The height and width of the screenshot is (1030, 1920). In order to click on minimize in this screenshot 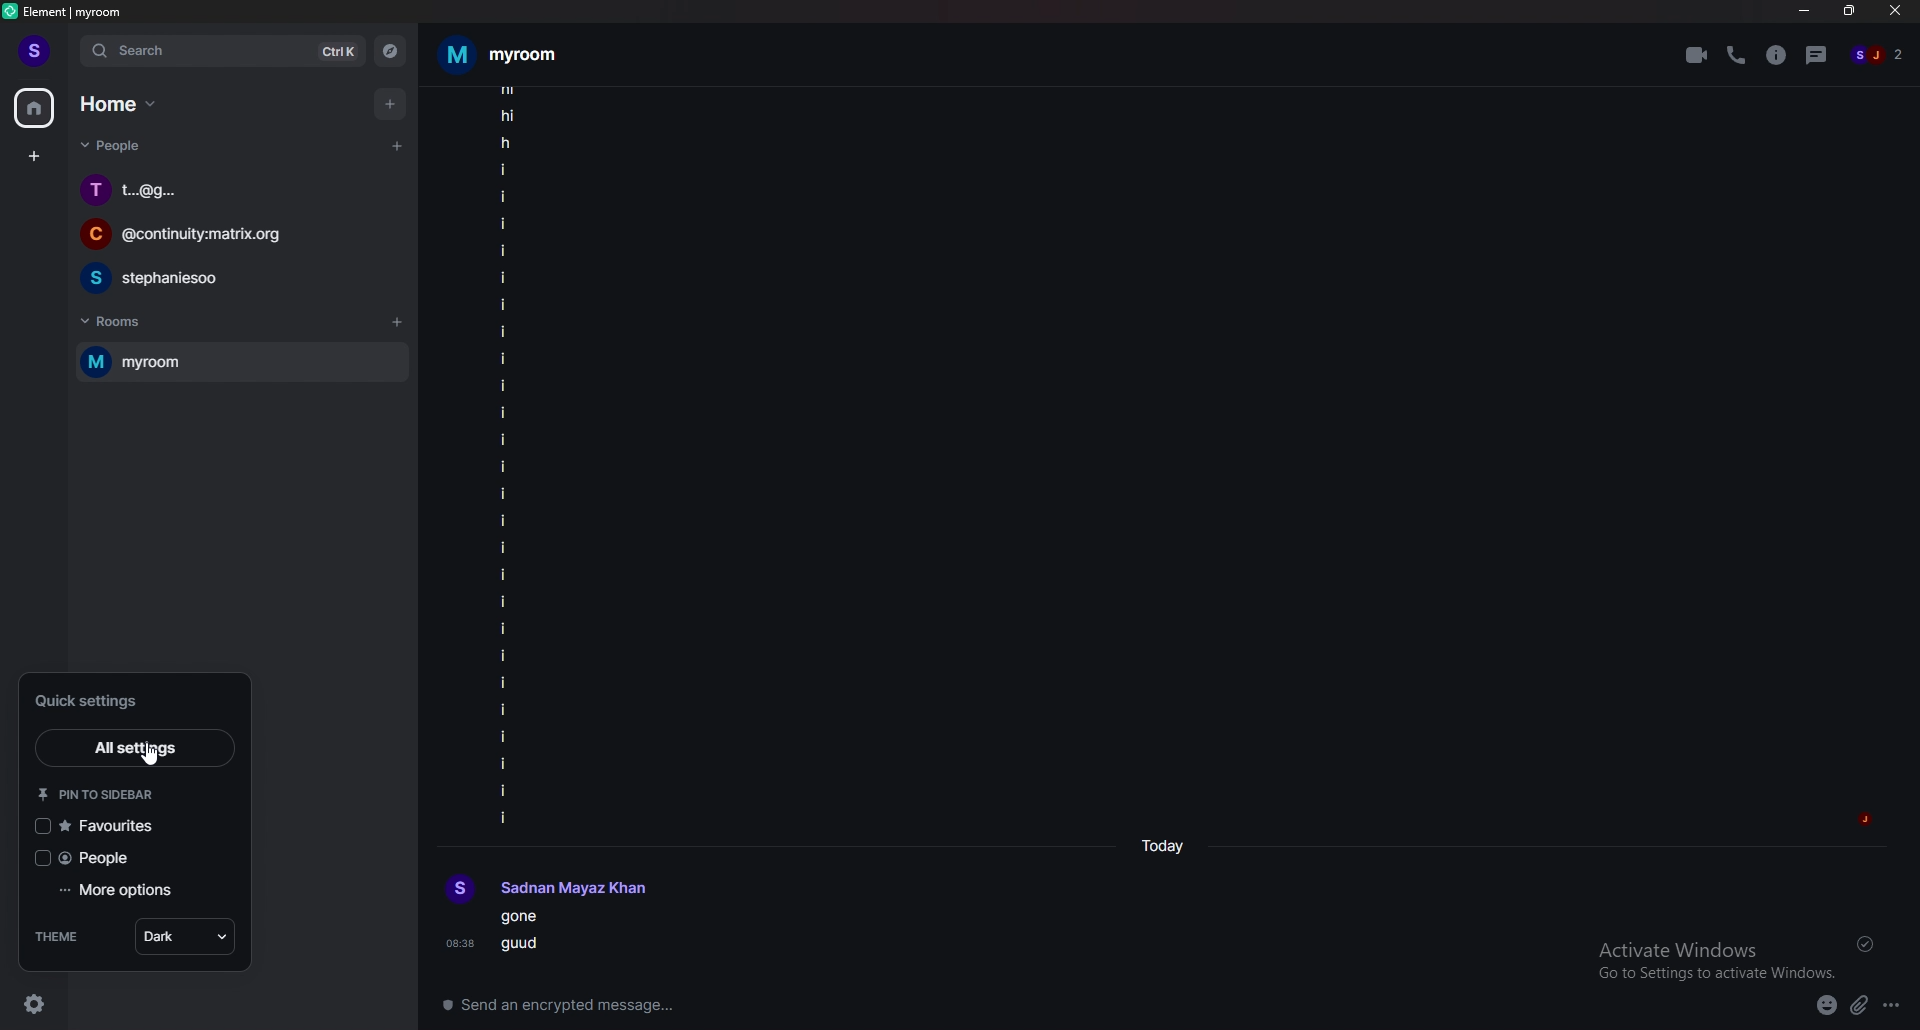, I will do `click(1804, 11)`.